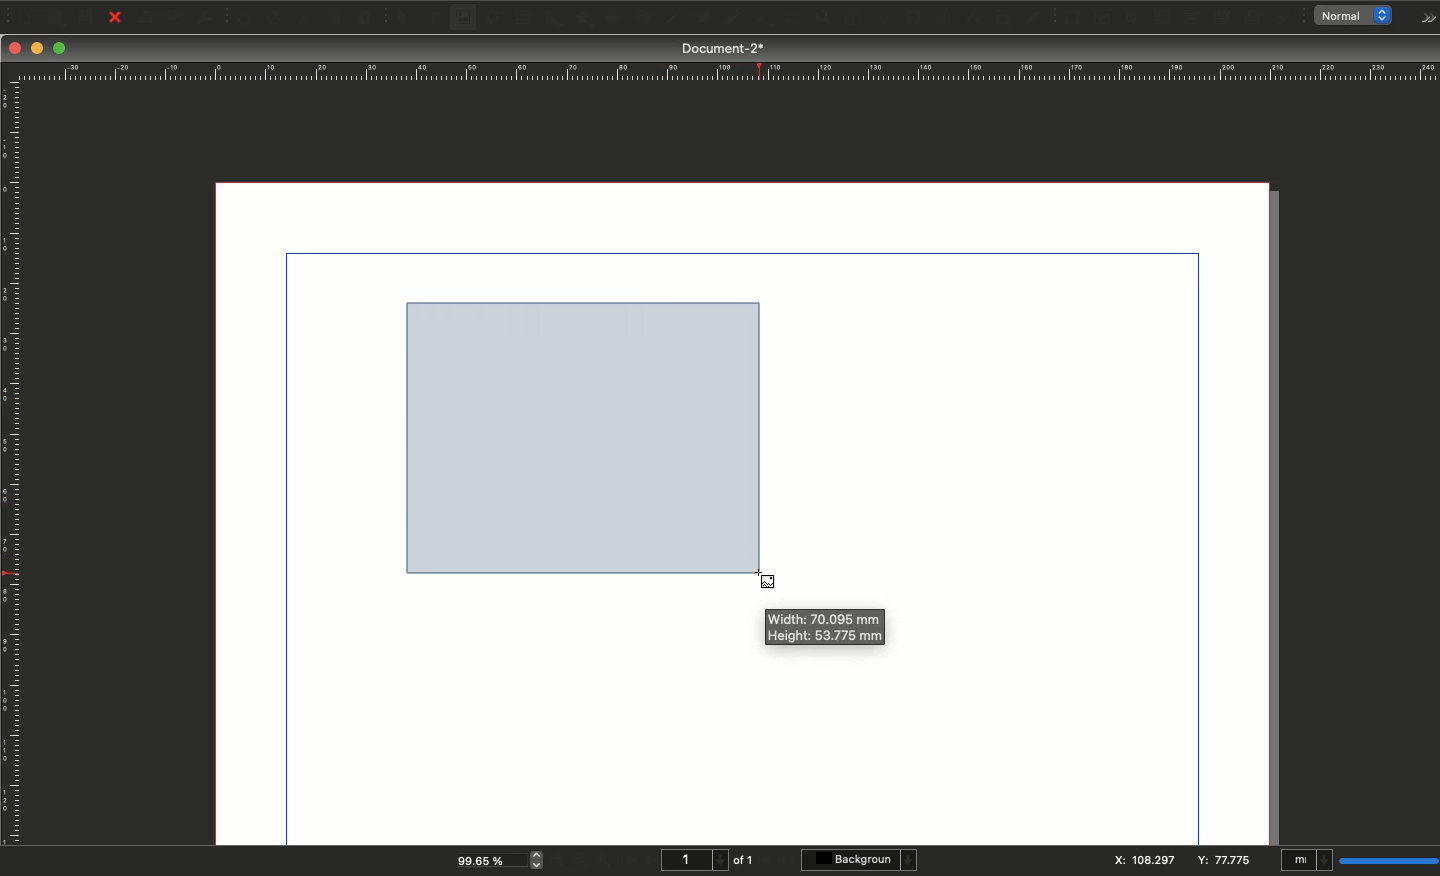  Describe the element at coordinates (692, 860) in the screenshot. I see `1` at that location.